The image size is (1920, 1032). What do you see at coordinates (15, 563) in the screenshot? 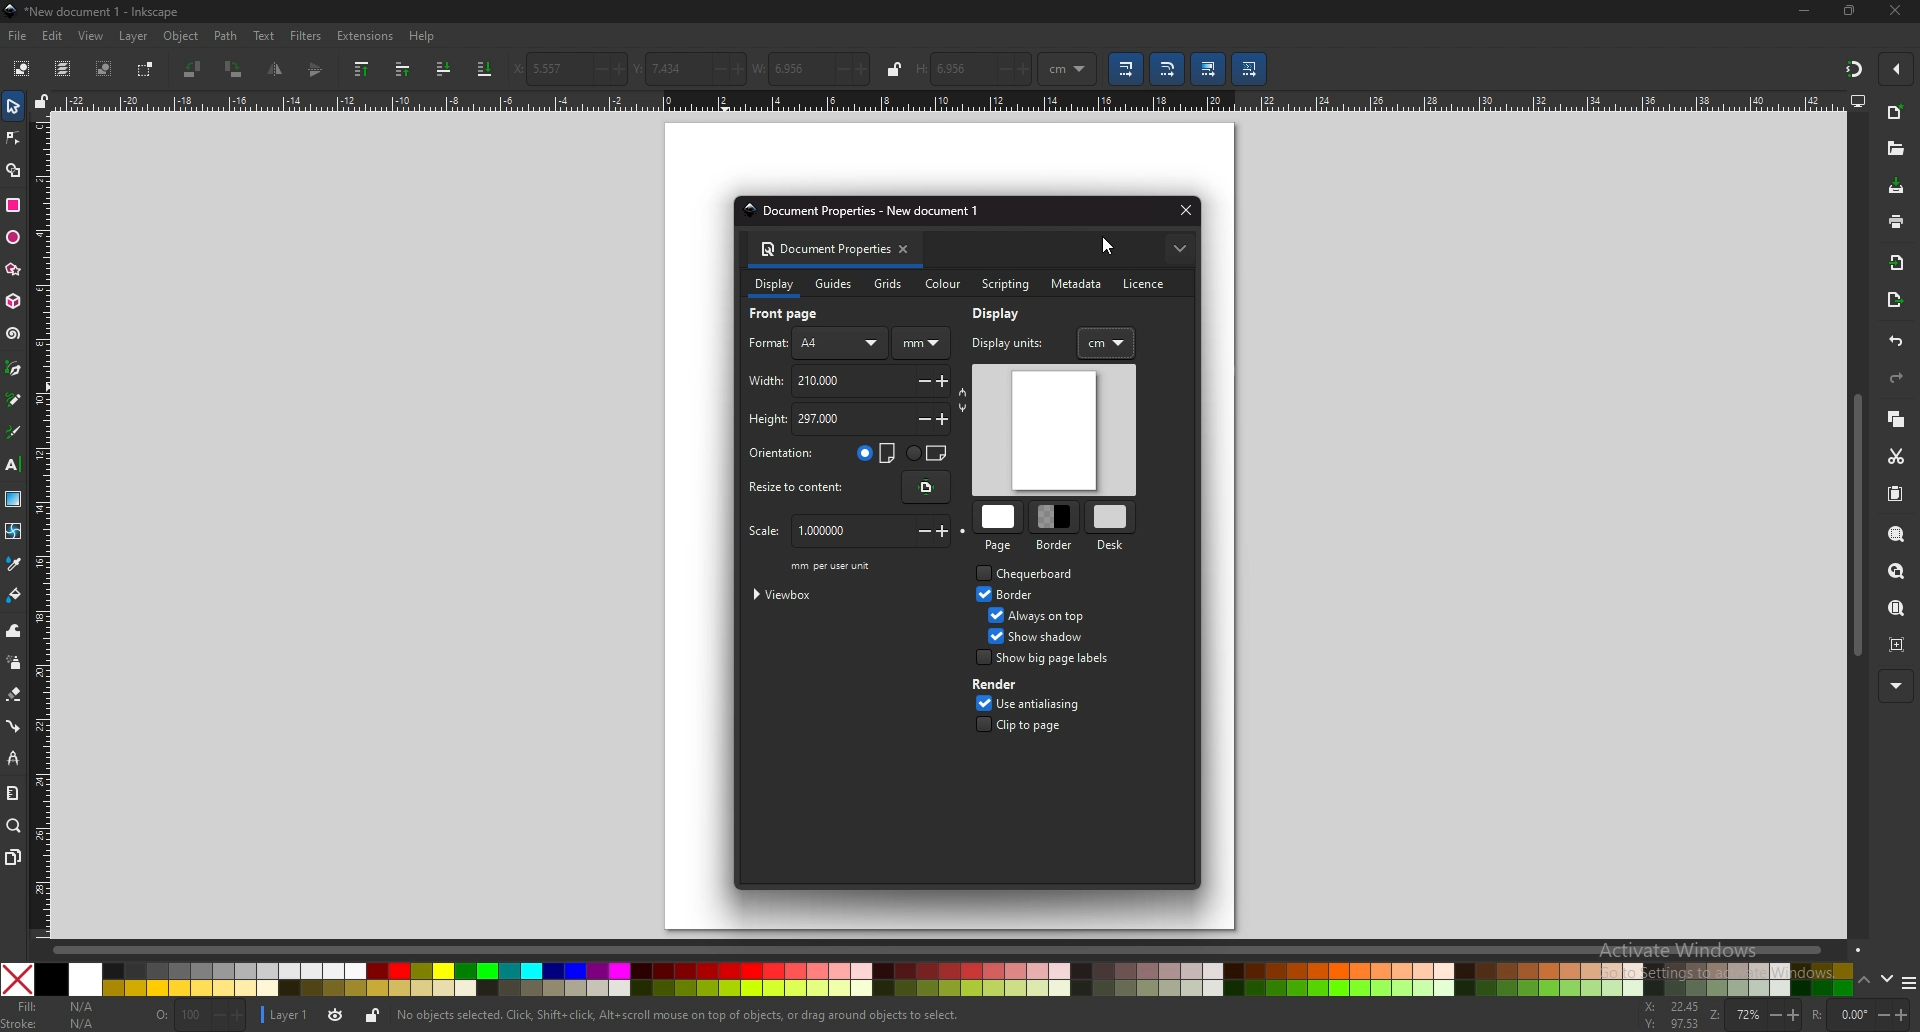
I see `dropper` at bounding box center [15, 563].